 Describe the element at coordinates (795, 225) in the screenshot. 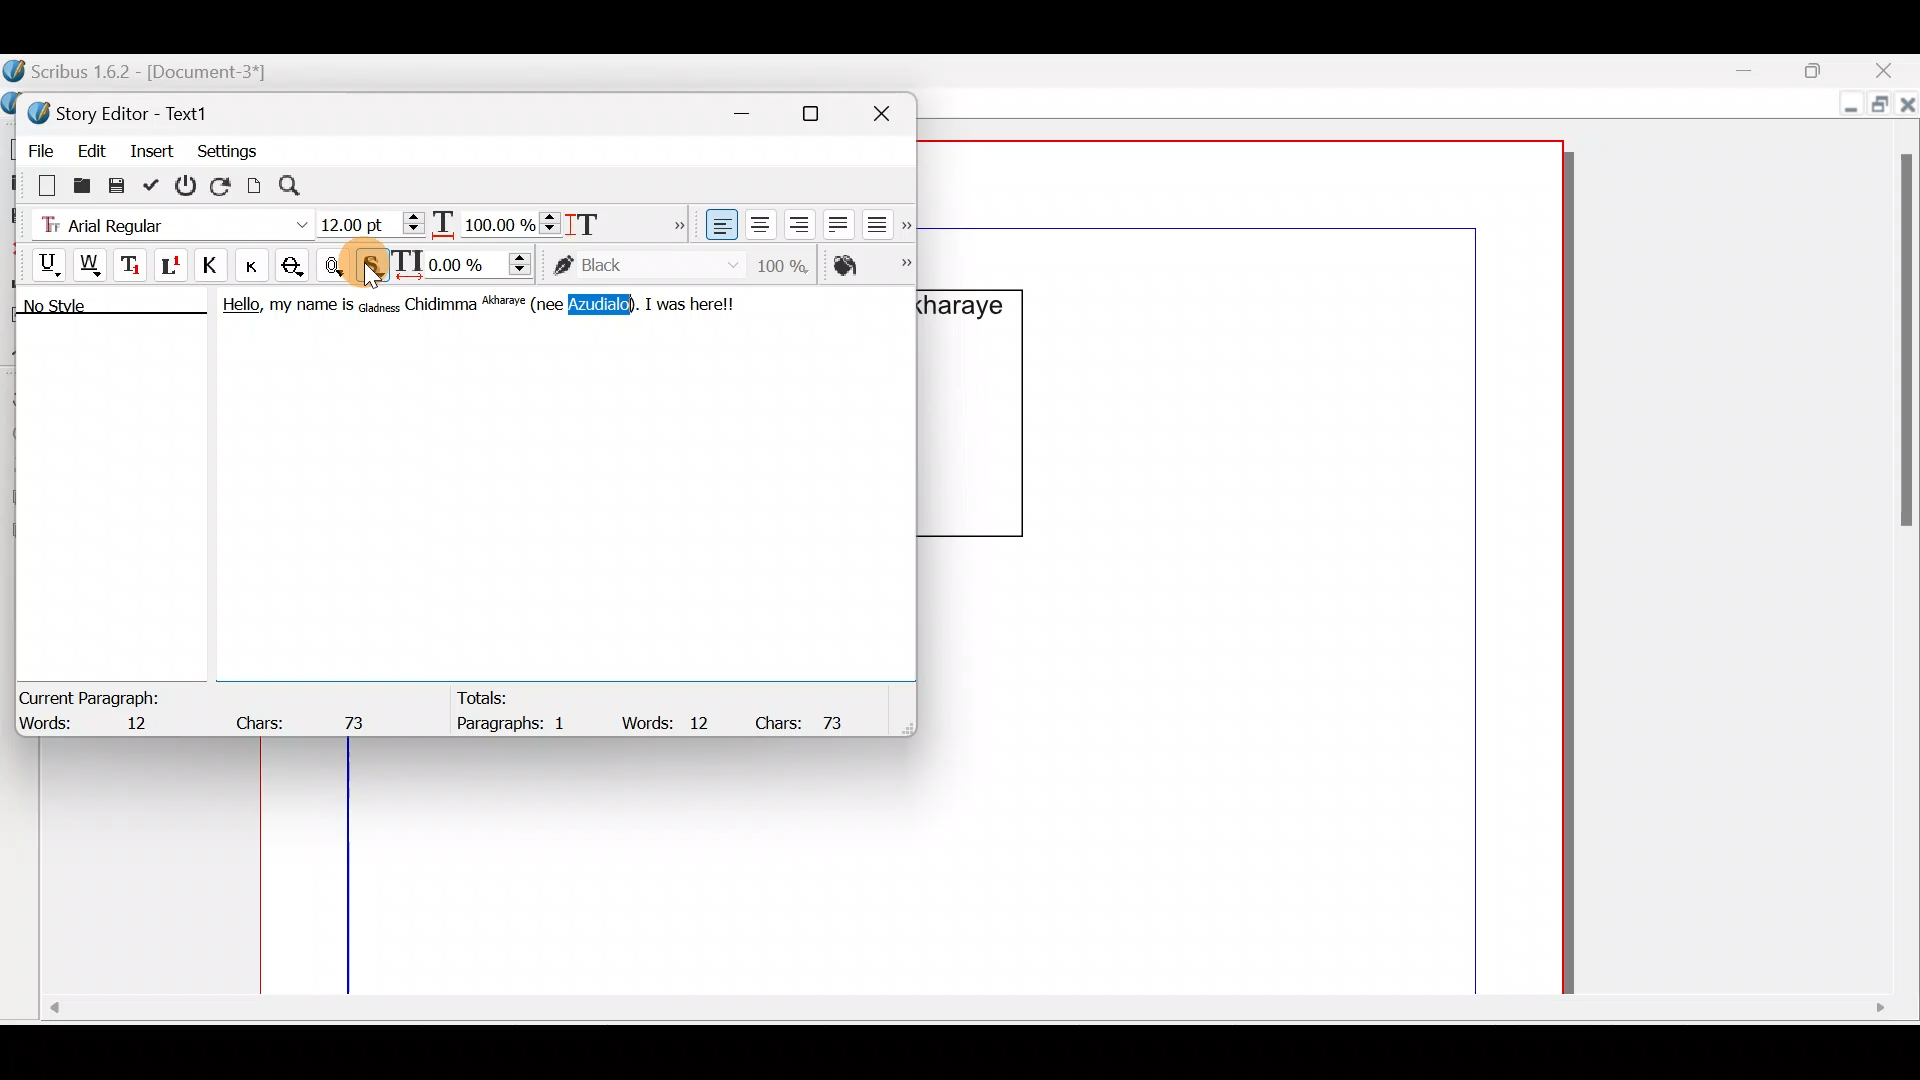

I see `Align text right` at that location.